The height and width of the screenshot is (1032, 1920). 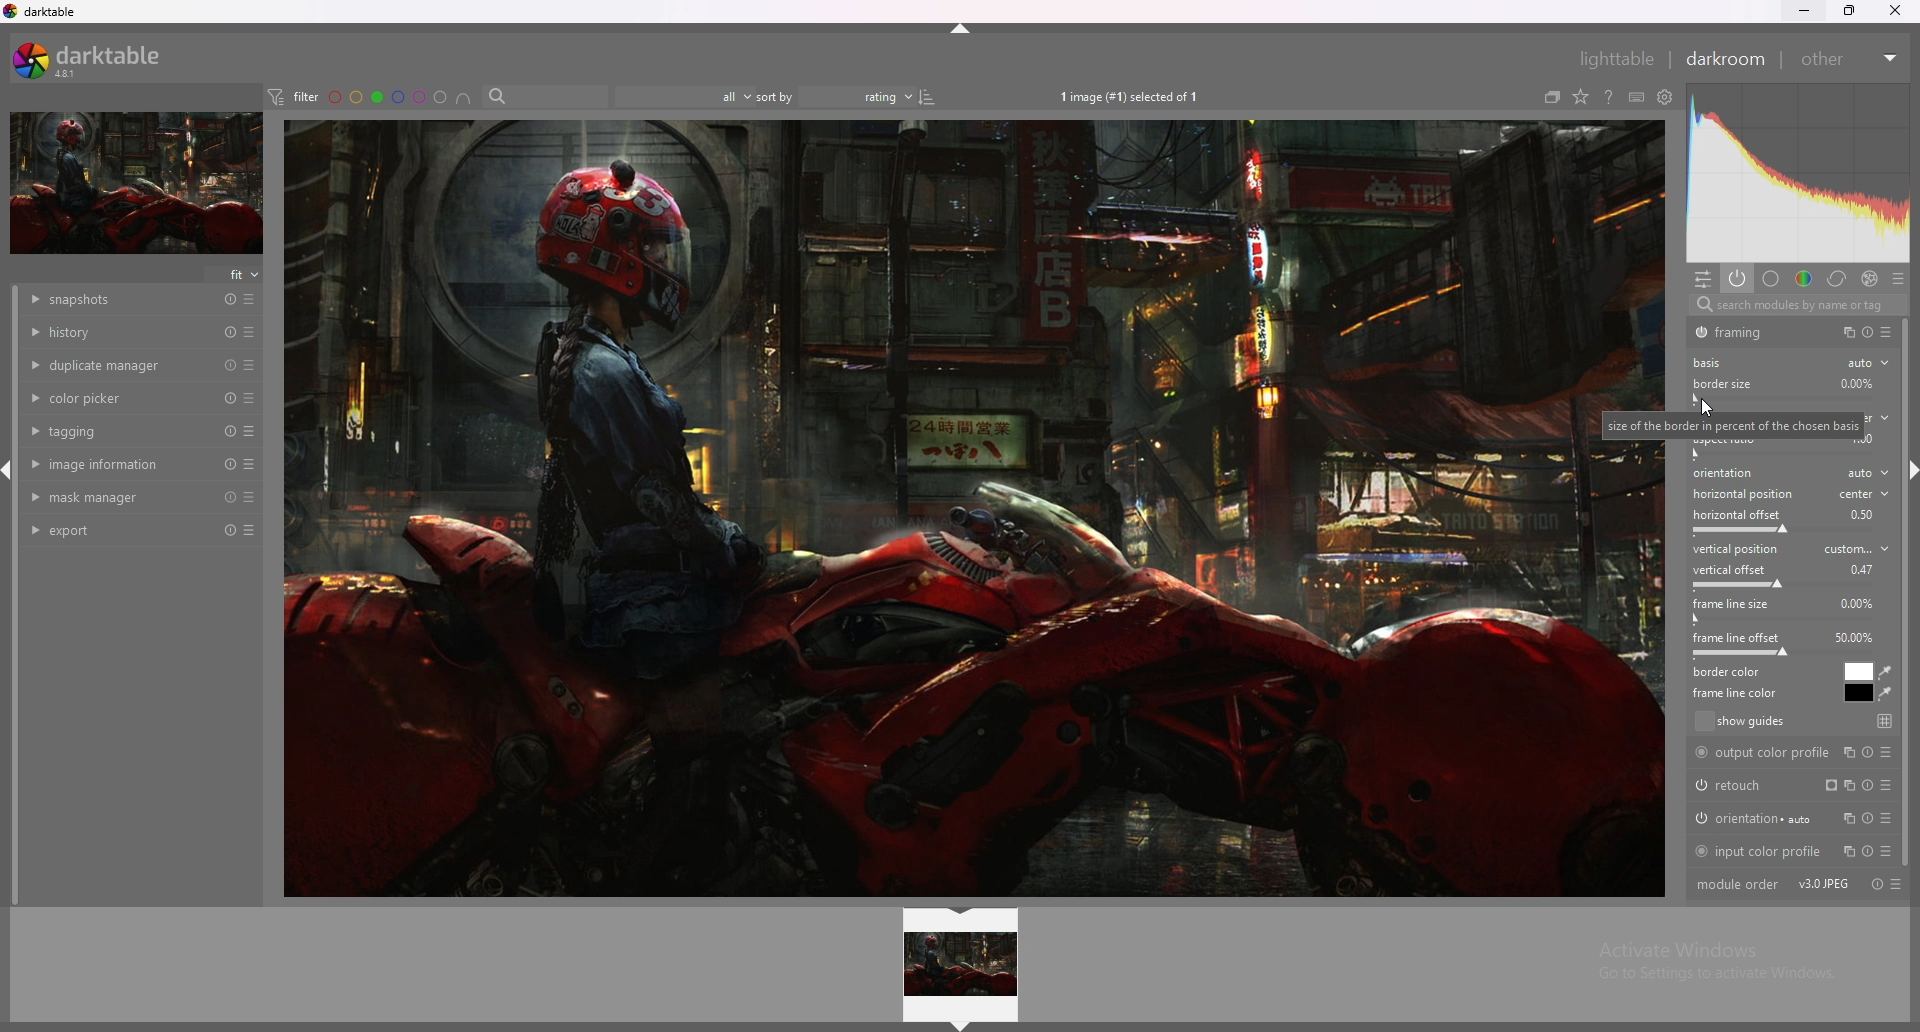 I want to click on presets, so click(x=250, y=464).